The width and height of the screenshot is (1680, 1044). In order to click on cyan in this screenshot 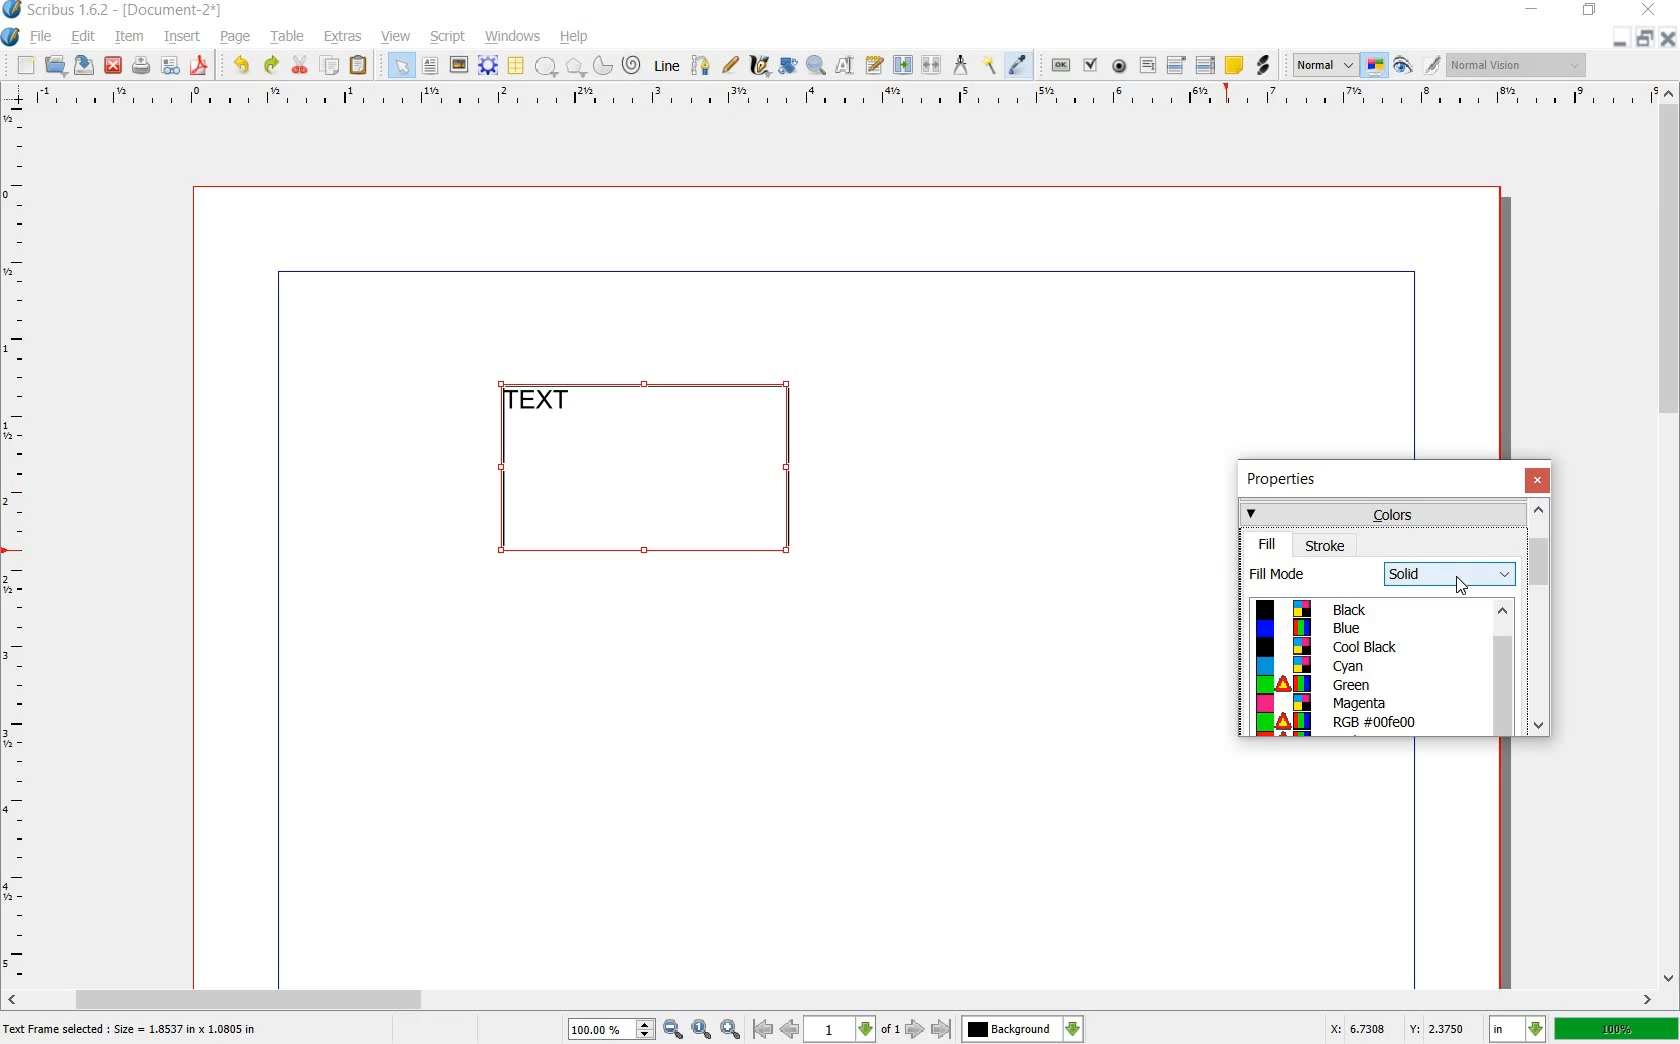, I will do `click(1350, 667)`.